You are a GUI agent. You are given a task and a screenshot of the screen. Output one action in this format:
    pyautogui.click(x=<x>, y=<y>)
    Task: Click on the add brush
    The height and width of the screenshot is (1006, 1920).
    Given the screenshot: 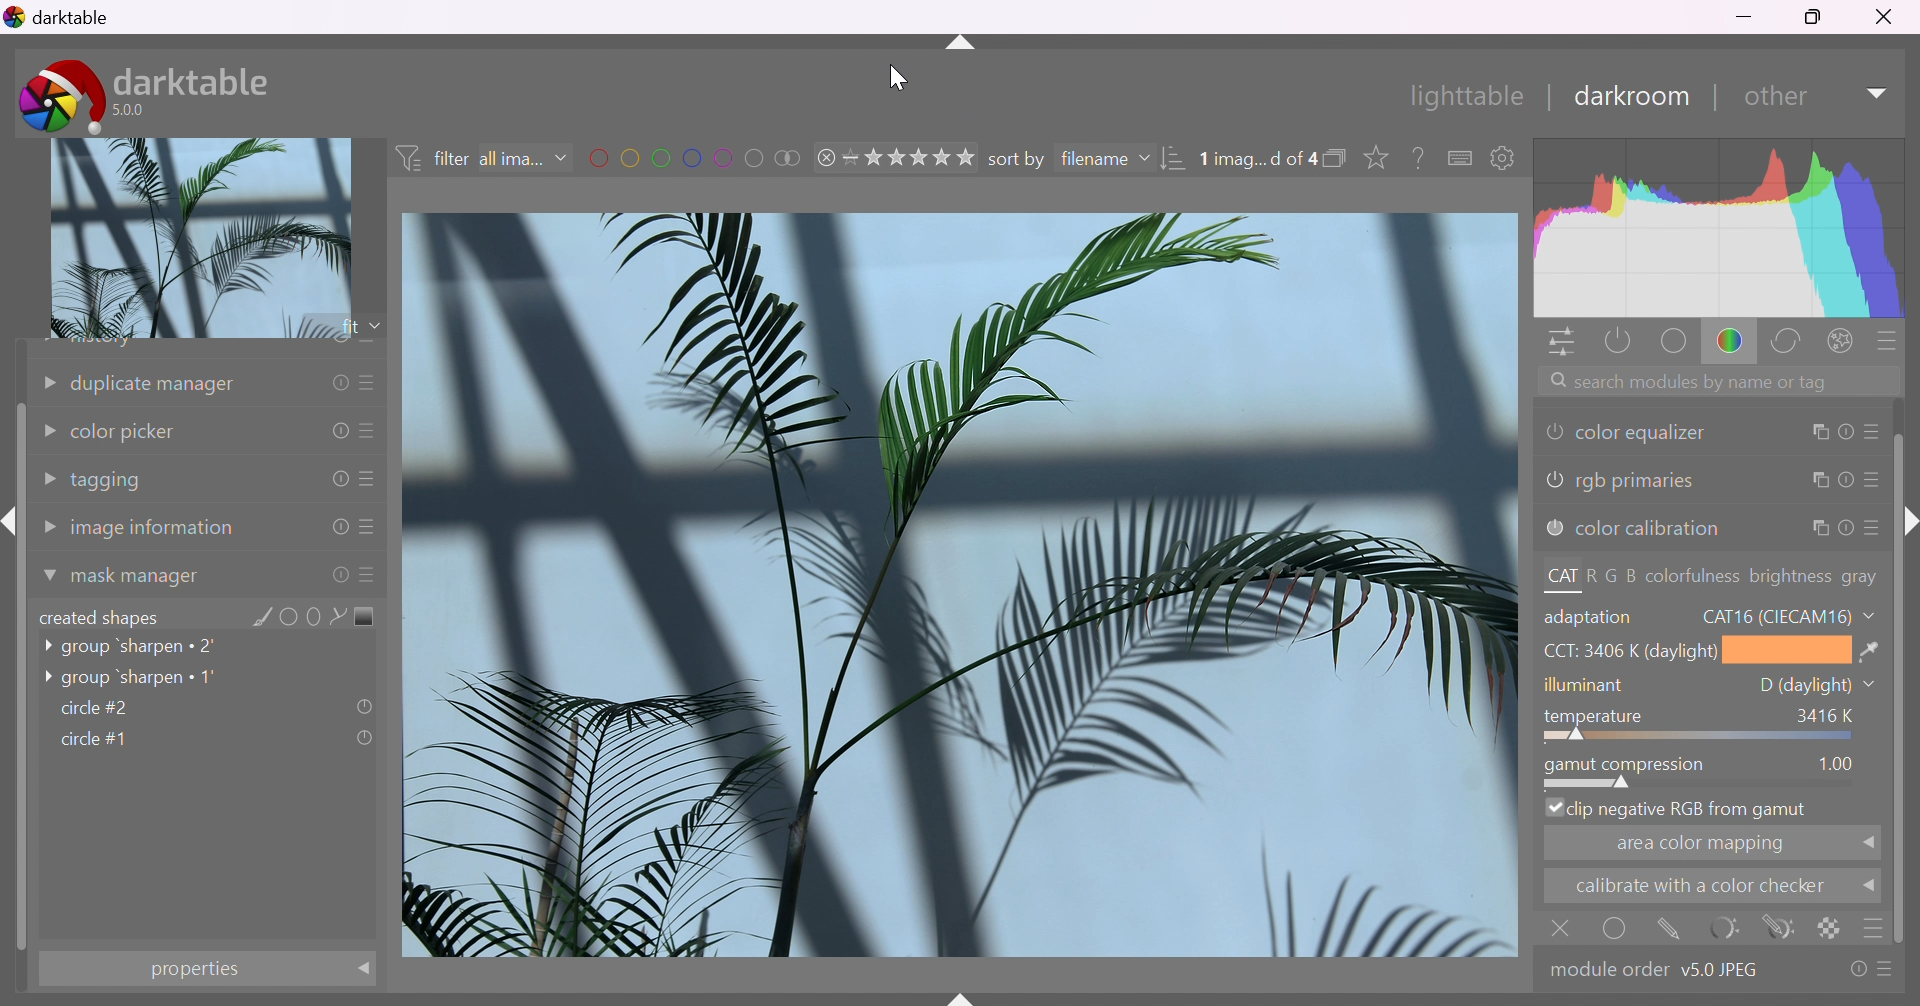 What is the action you would take?
    pyautogui.click(x=259, y=616)
    